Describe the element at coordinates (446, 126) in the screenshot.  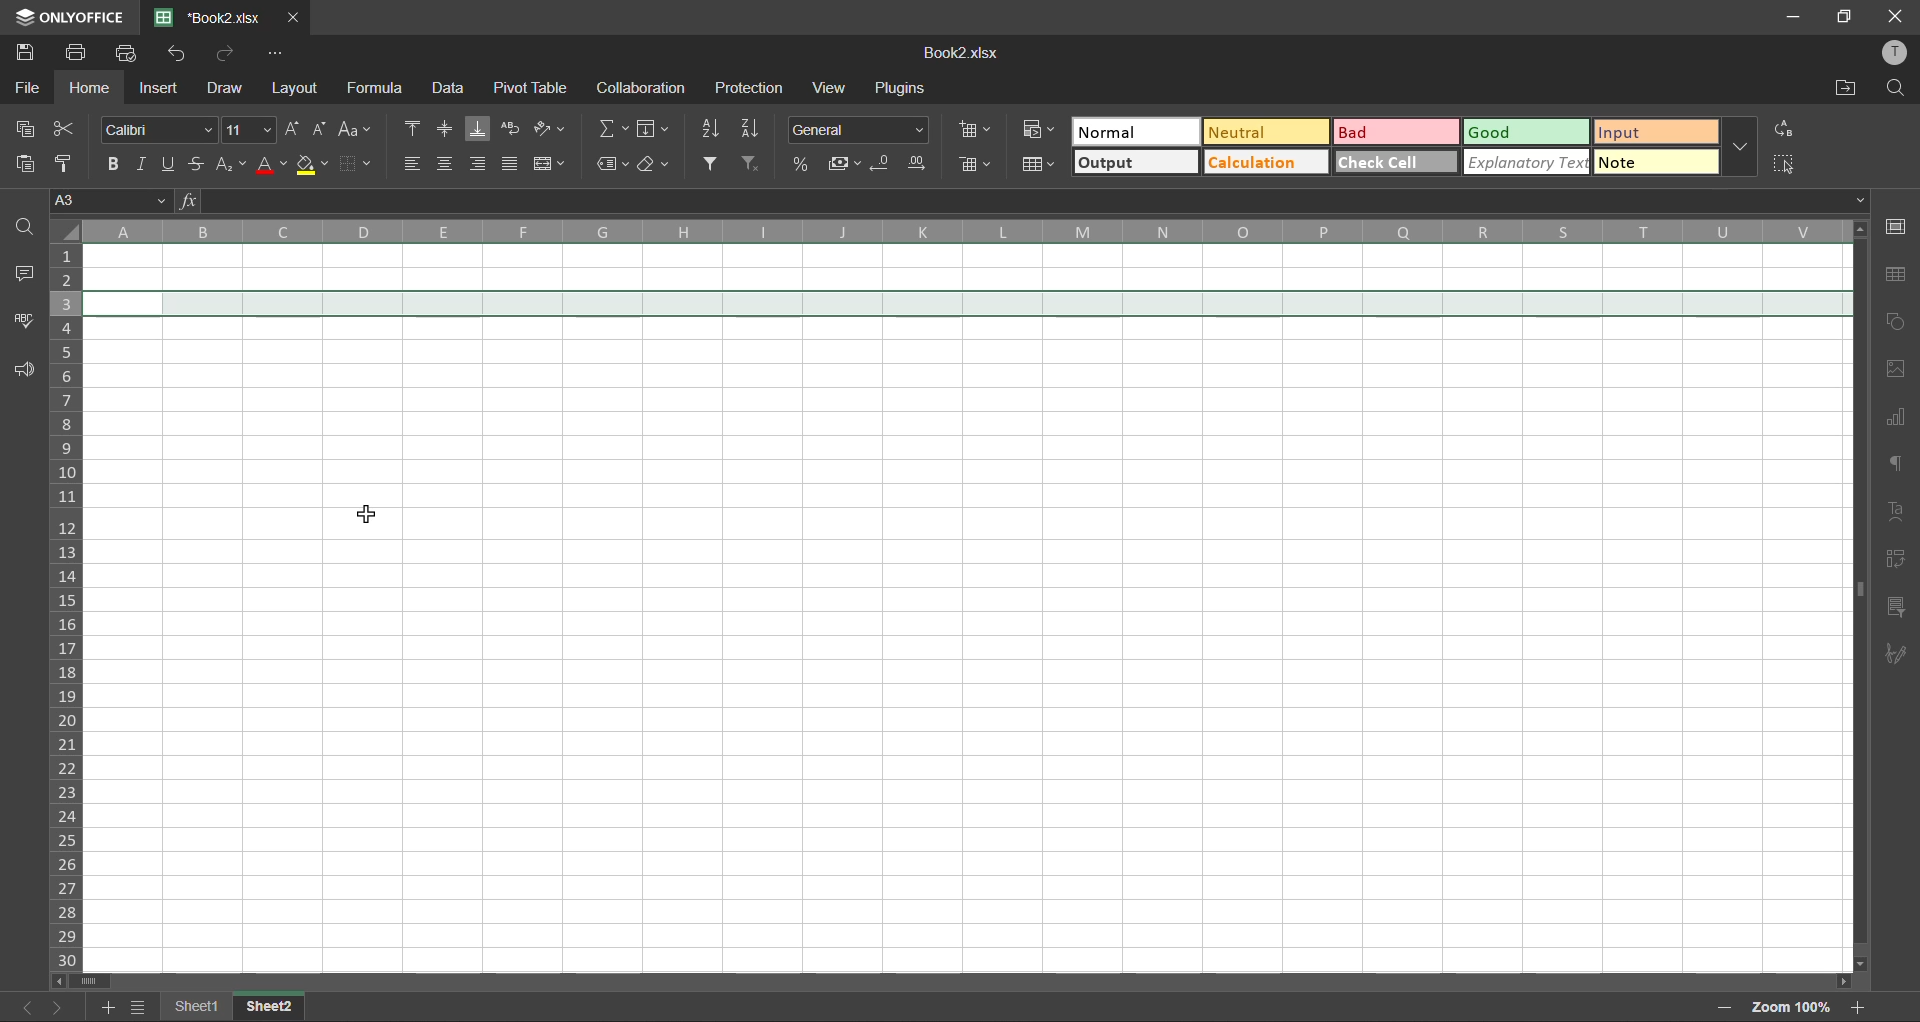
I see `align middle` at that location.